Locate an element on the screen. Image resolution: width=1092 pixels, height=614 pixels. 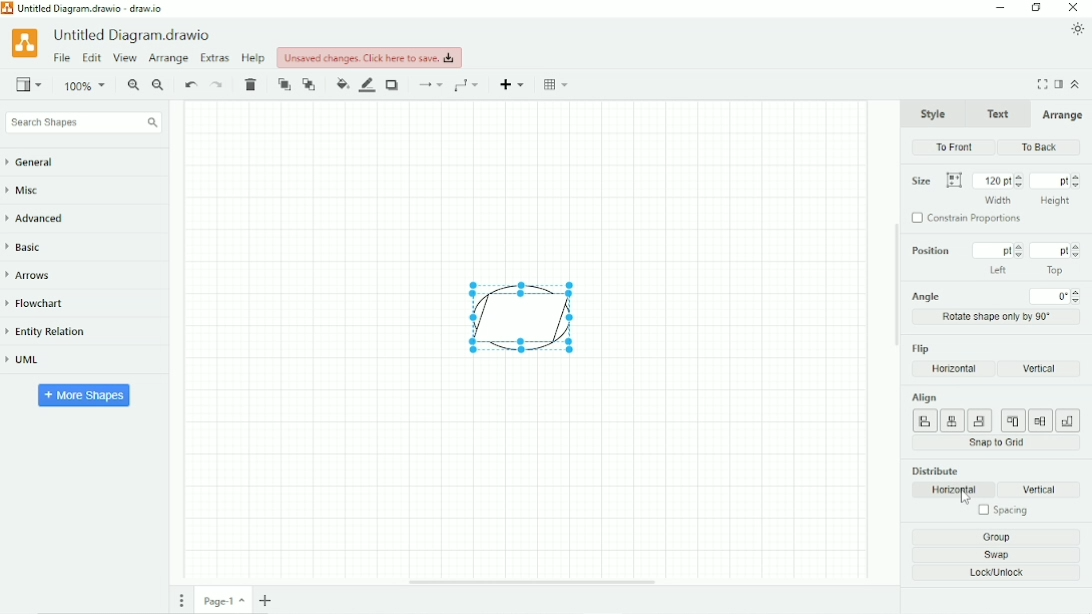
Entity relation is located at coordinates (55, 332).